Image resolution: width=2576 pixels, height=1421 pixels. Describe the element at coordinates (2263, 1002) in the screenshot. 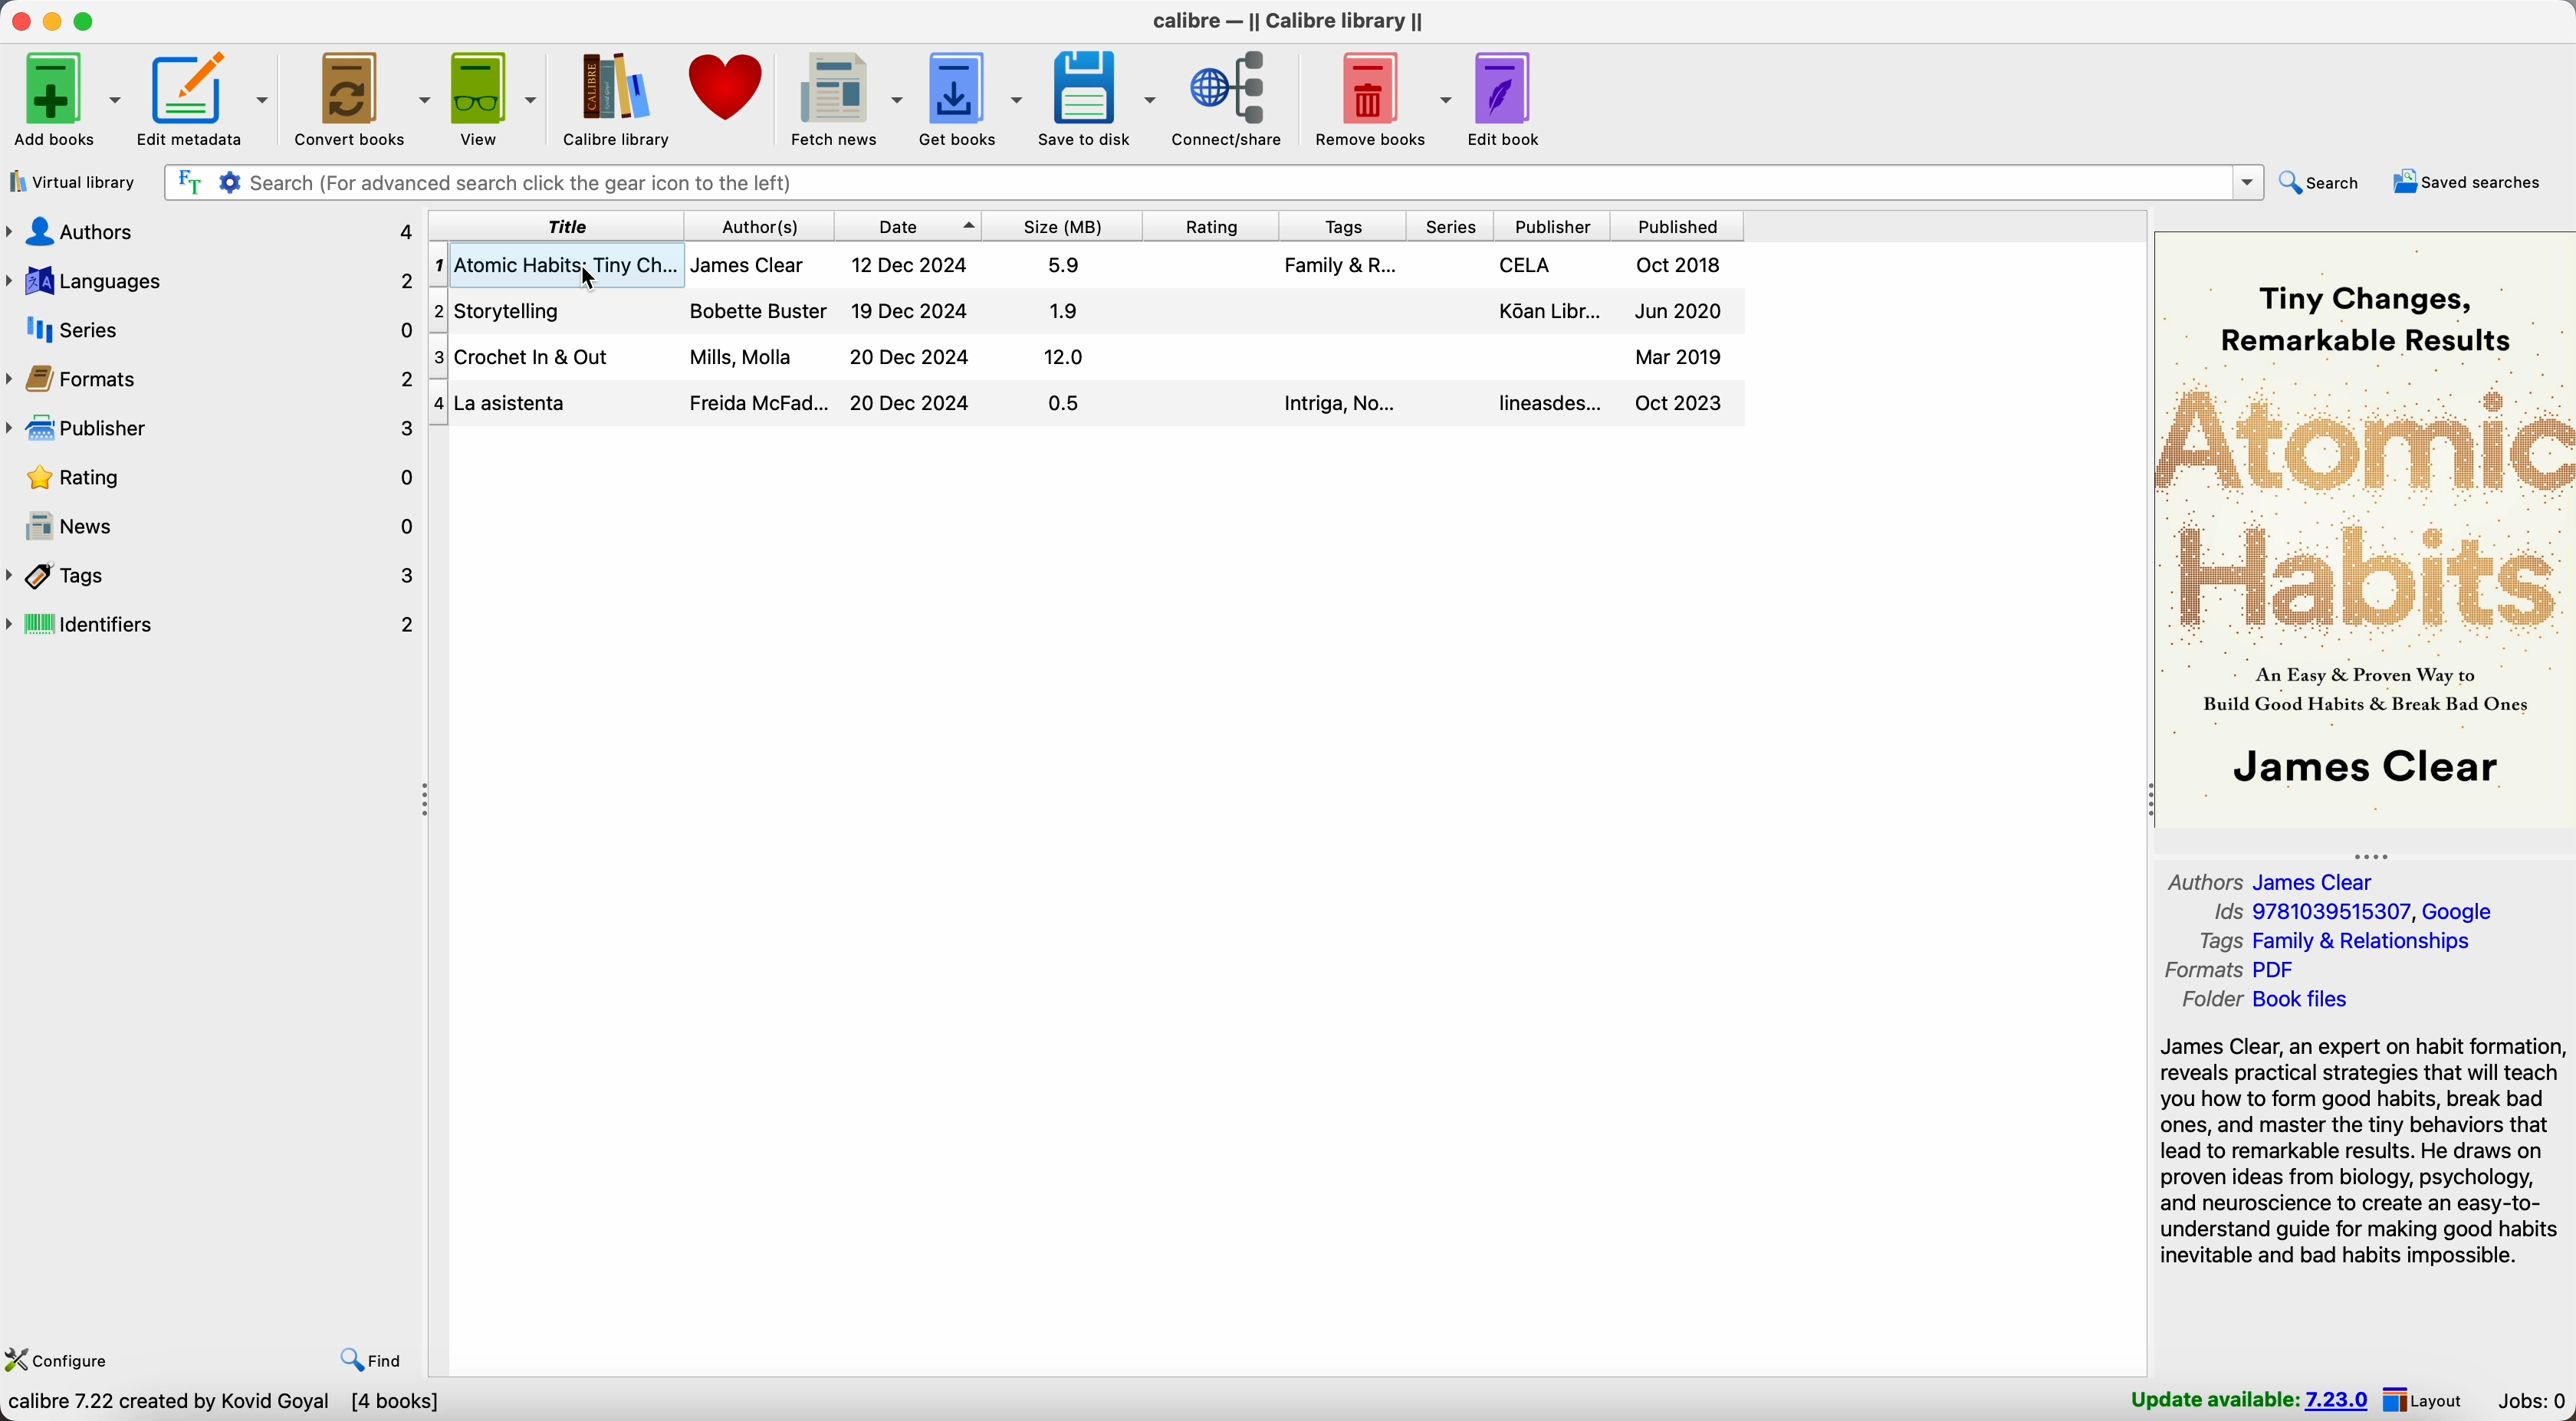

I see `folder` at that location.